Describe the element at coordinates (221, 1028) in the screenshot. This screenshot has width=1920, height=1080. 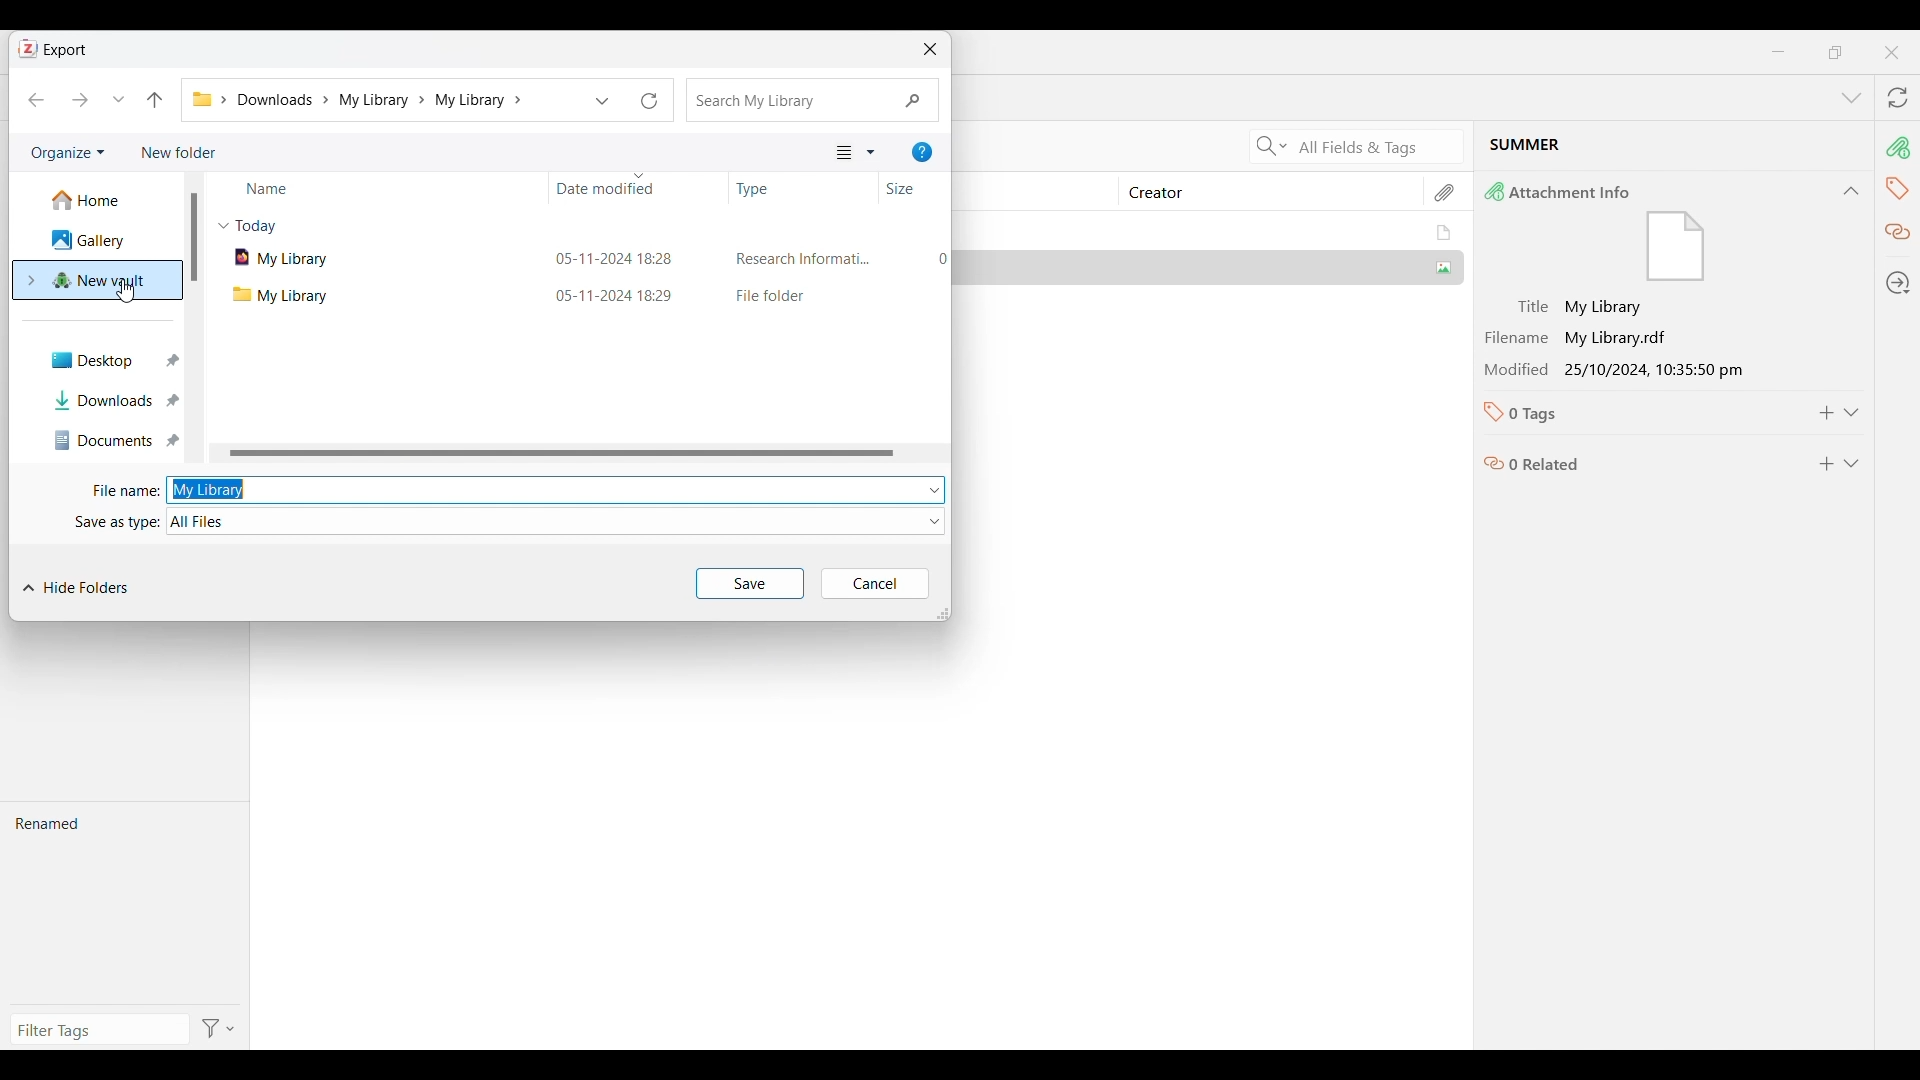
I see `Filter` at that location.